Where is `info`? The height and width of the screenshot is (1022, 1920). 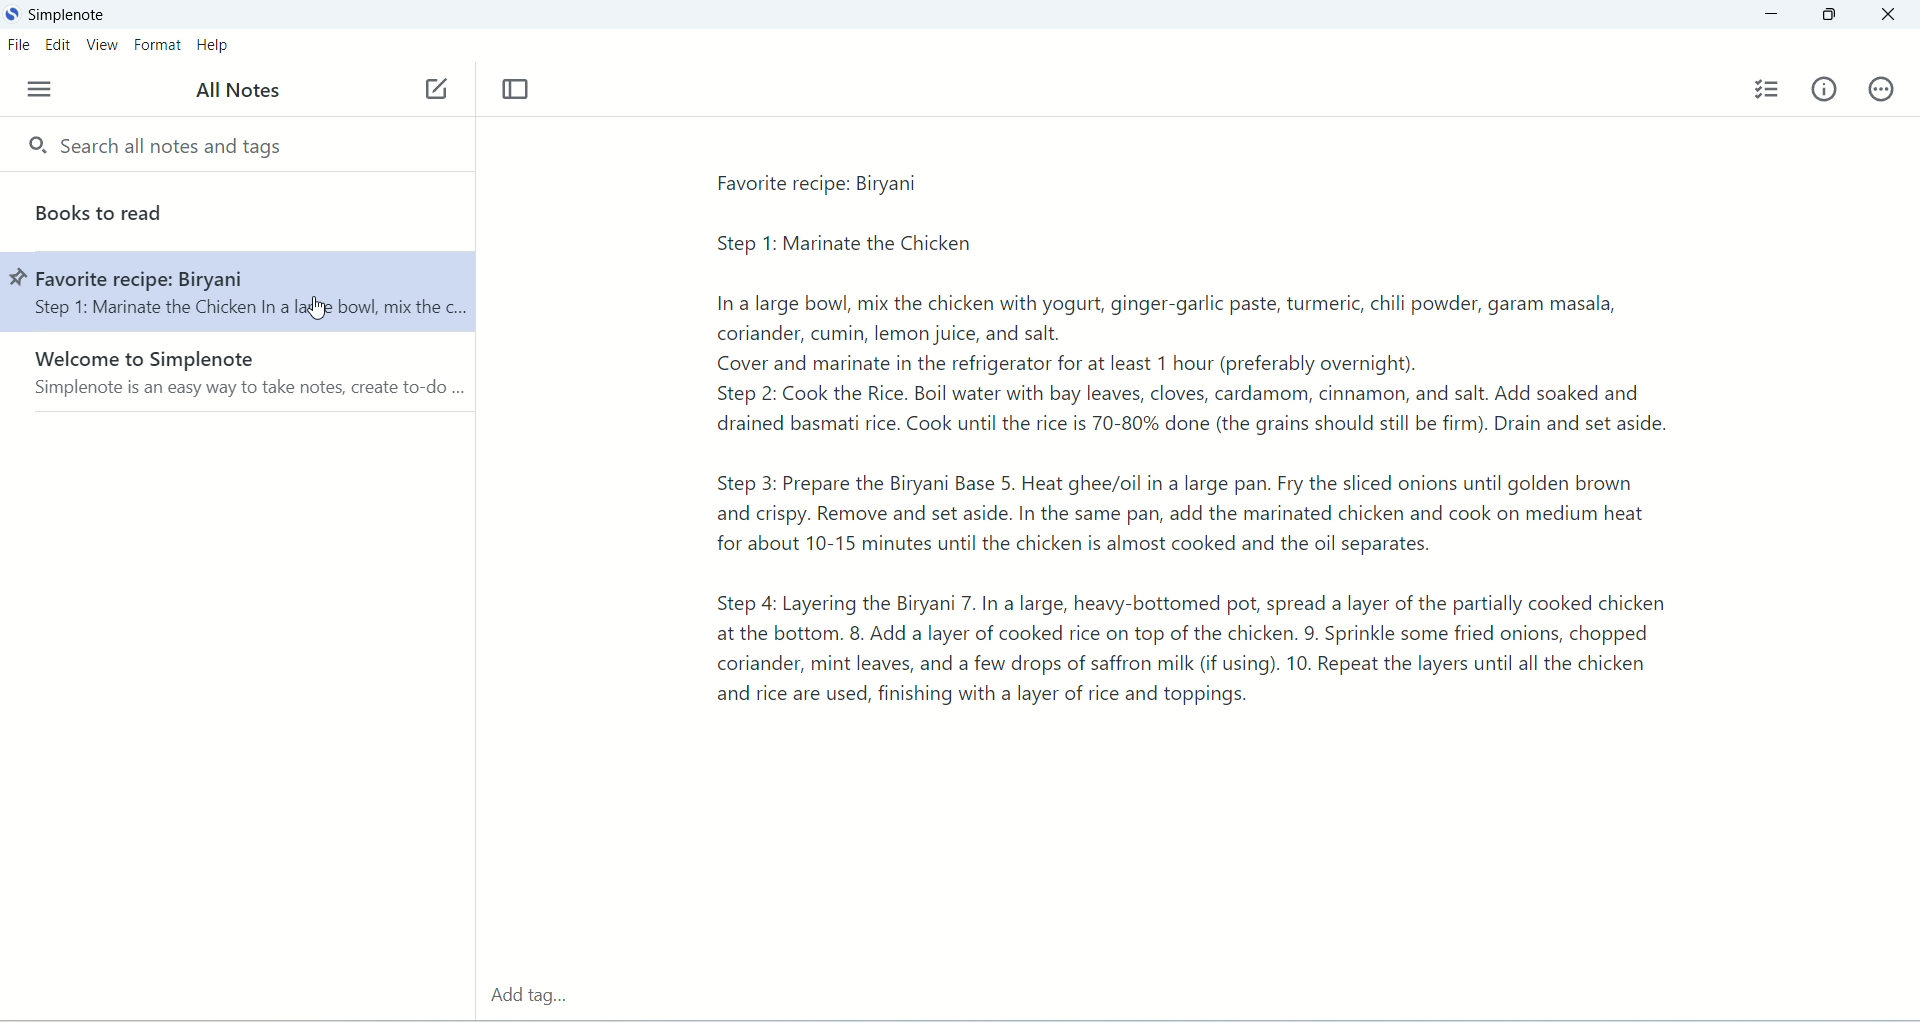 info is located at coordinates (1825, 88).